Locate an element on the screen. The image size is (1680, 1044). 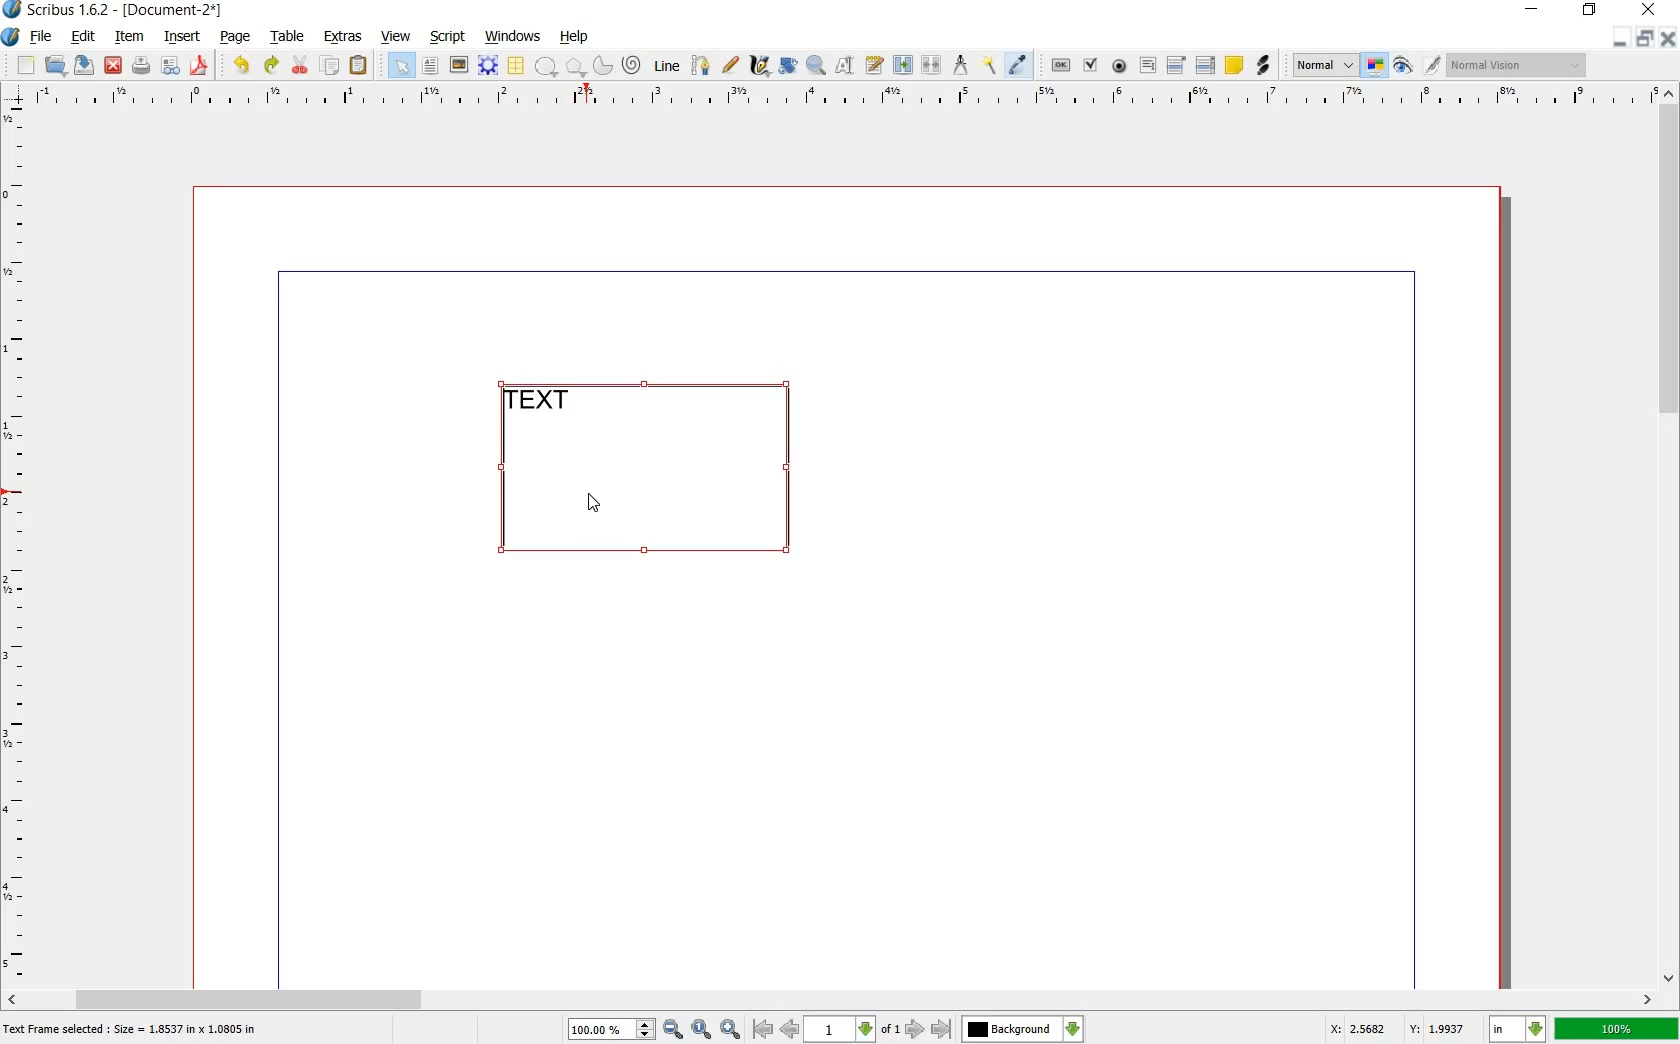
text frame is located at coordinates (429, 66).